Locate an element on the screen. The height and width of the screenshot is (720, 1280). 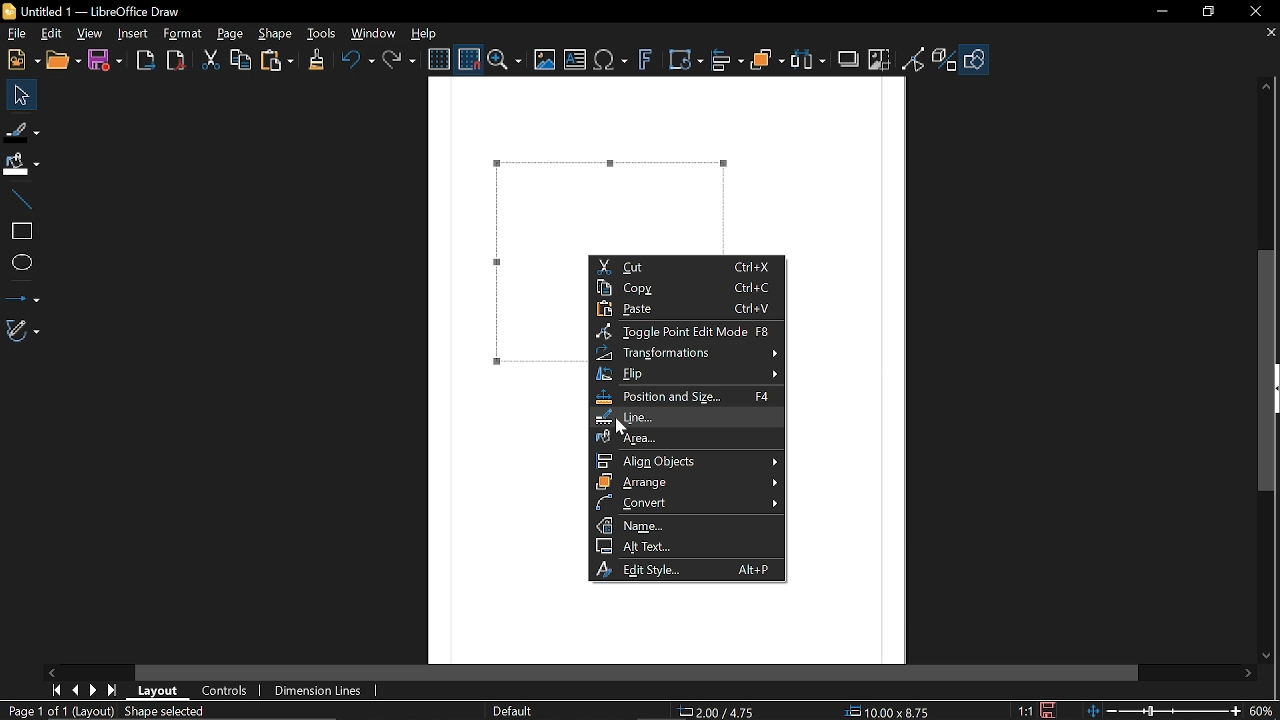
Horizontal scrollbar is located at coordinates (638, 673).